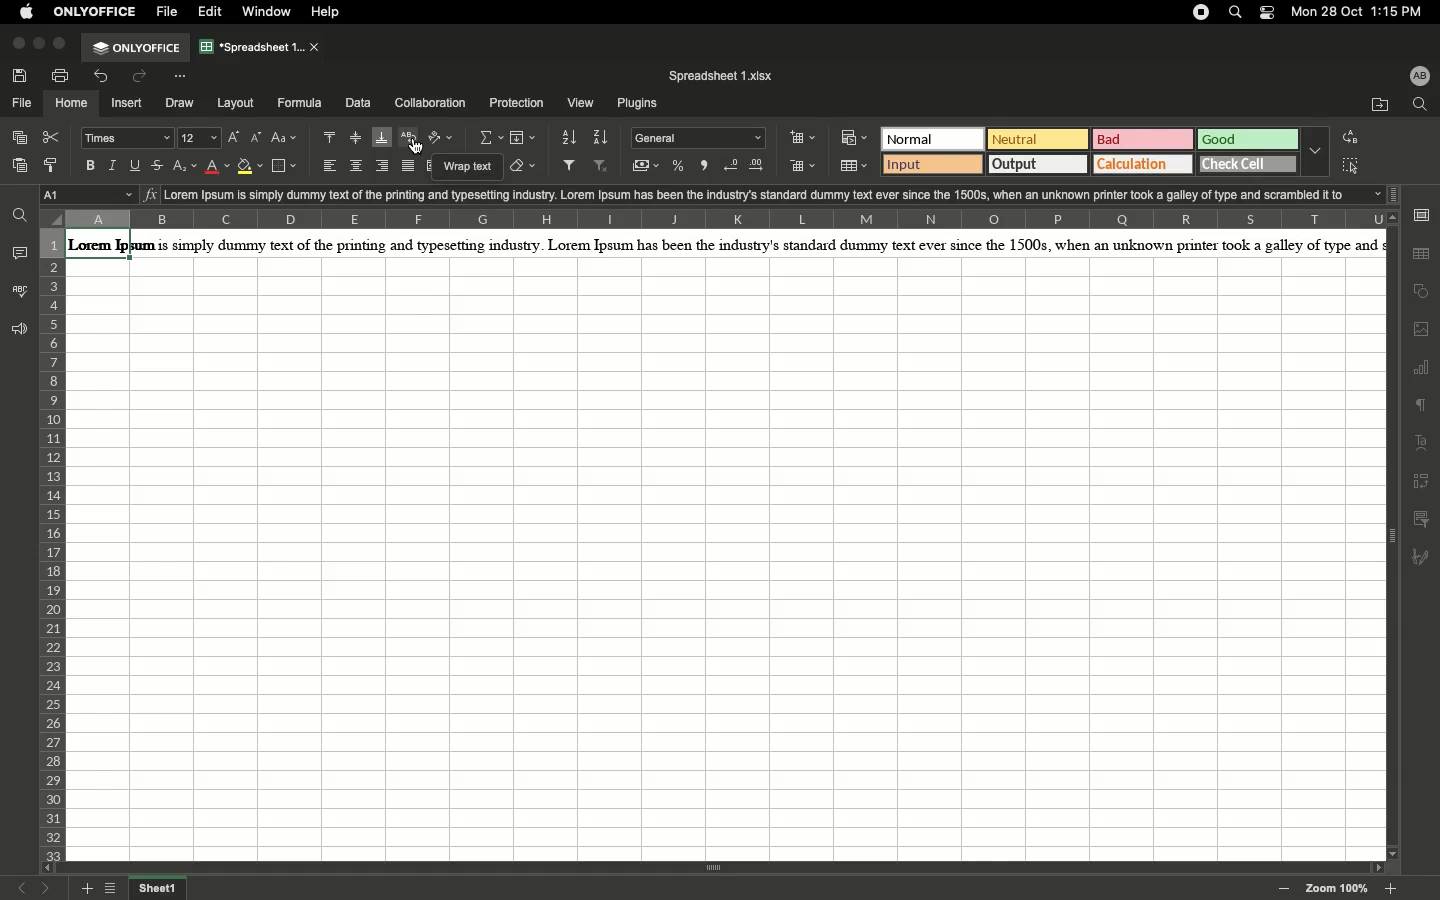 The width and height of the screenshot is (1440, 900). I want to click on Copy, so click(23, 137).